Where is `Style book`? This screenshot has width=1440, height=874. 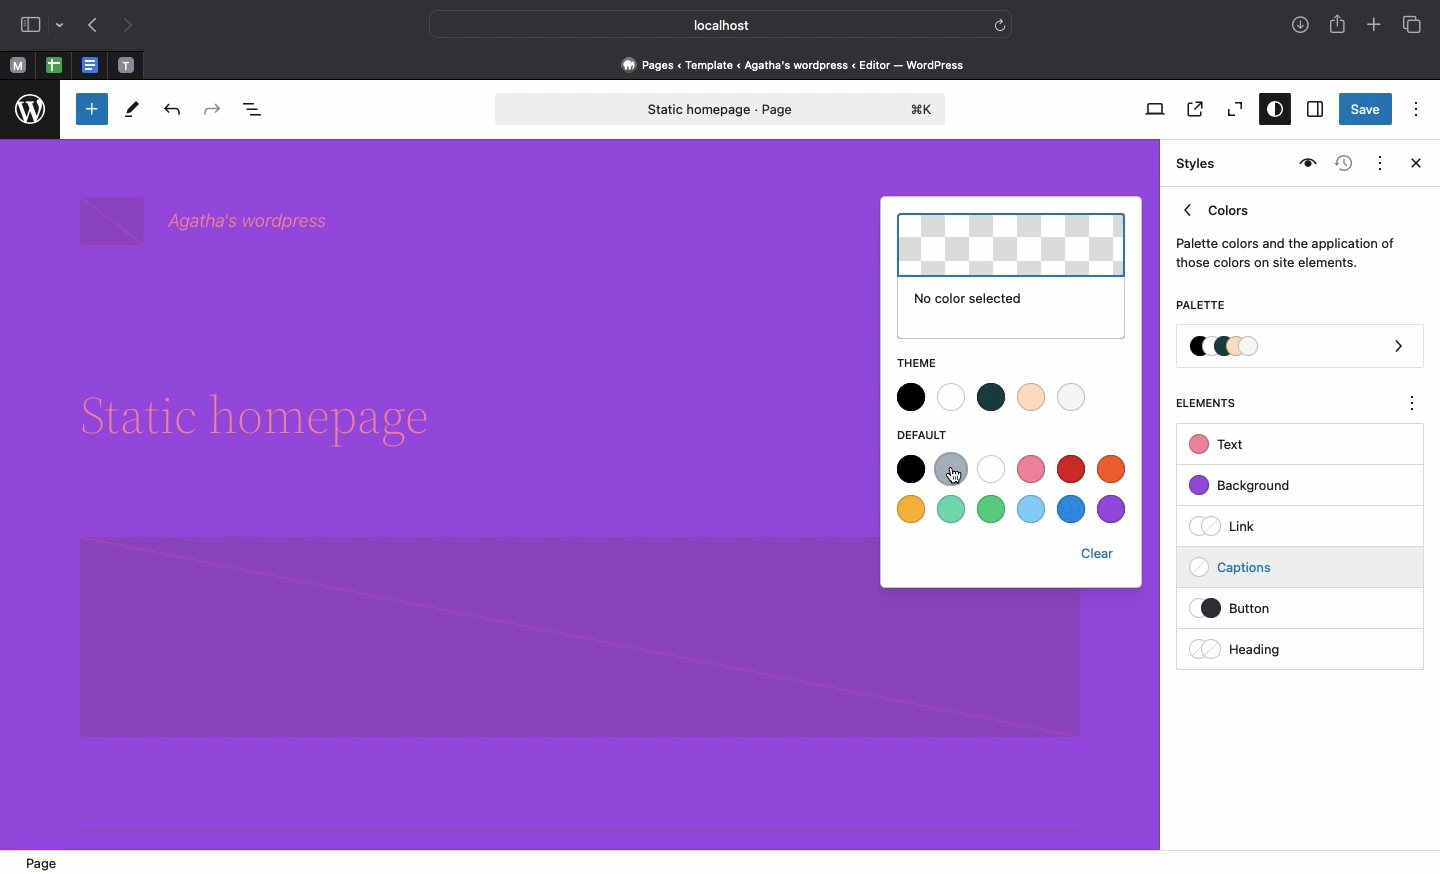 Style book is located at coordinates (1305, 164).